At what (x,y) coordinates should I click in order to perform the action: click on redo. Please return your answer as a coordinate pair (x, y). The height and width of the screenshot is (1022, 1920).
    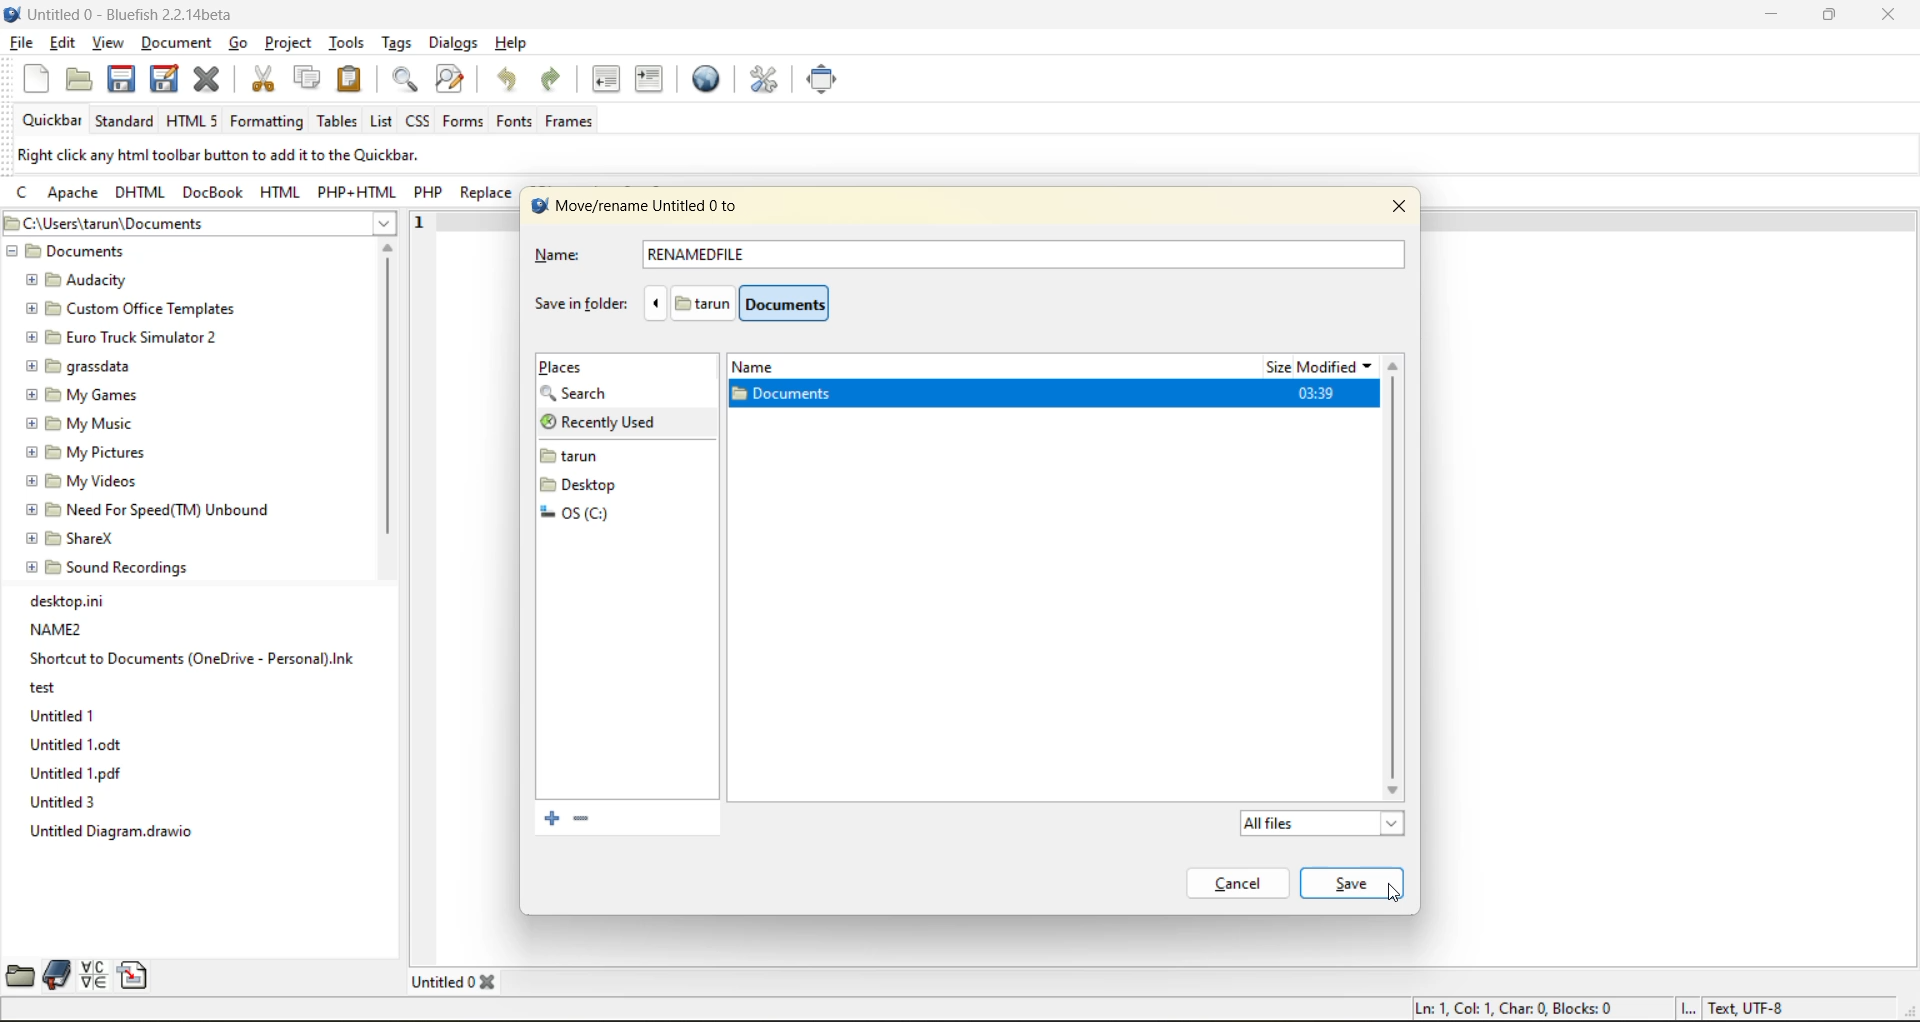
    Looking at the image, I should click on (561, 85).